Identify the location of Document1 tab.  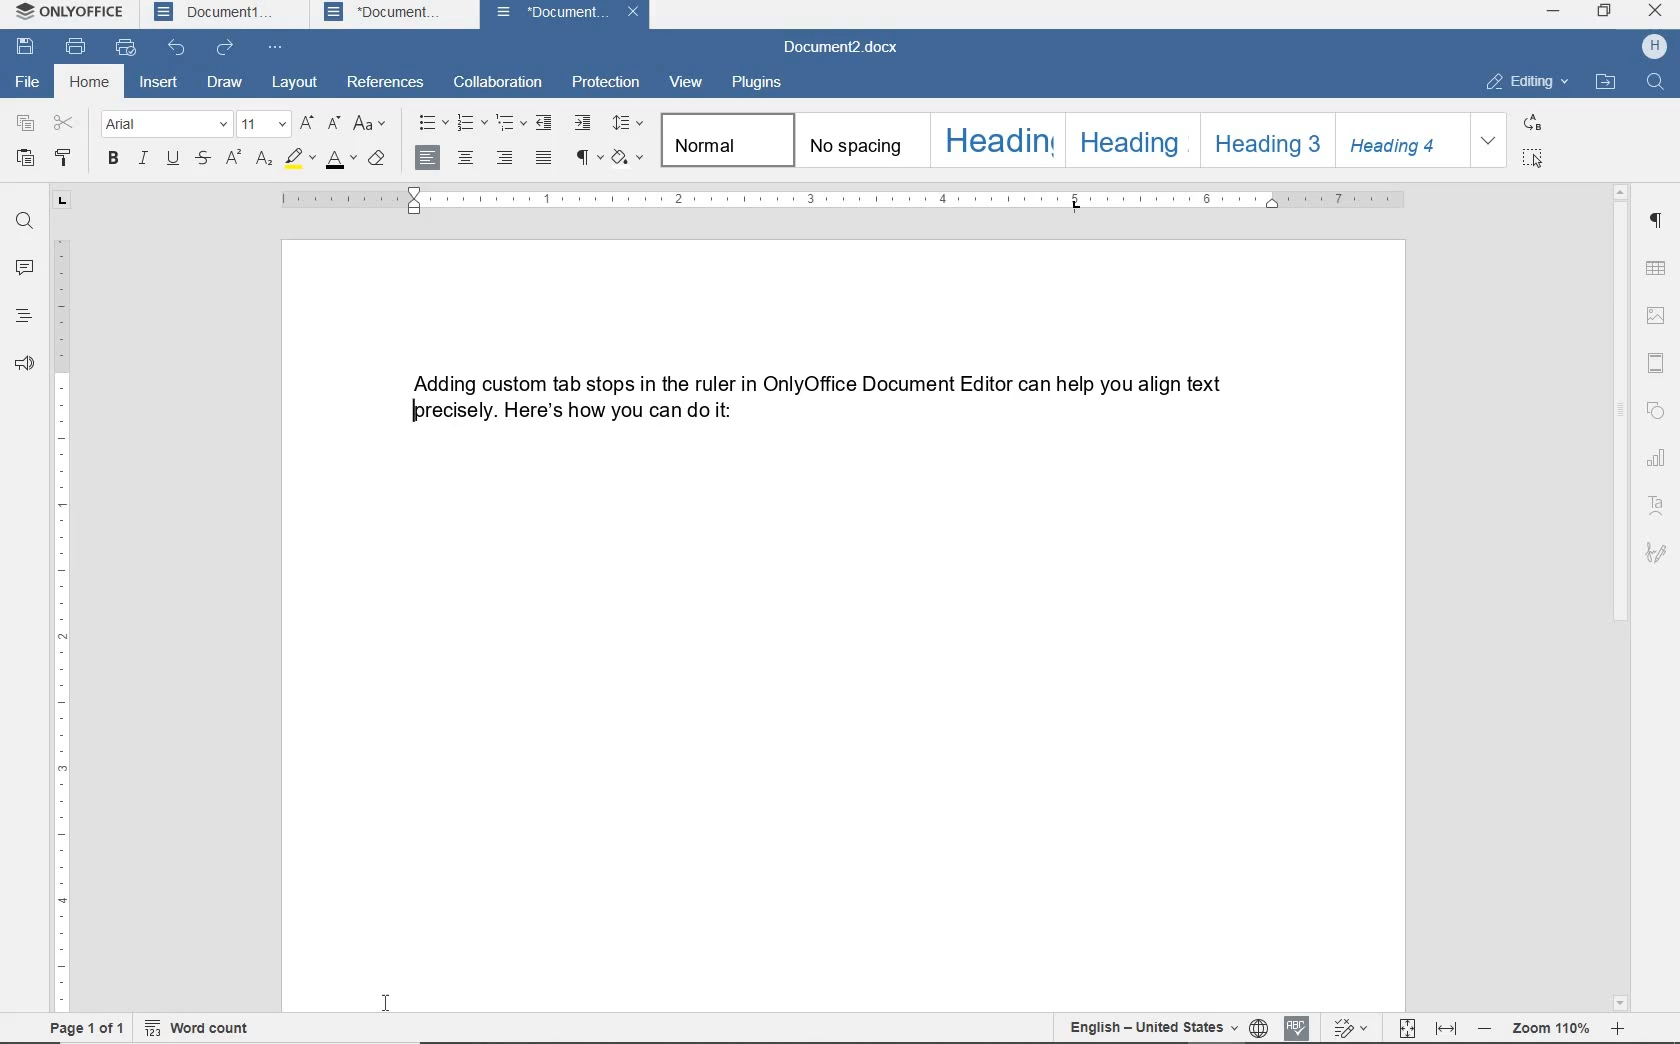
(217, 13).